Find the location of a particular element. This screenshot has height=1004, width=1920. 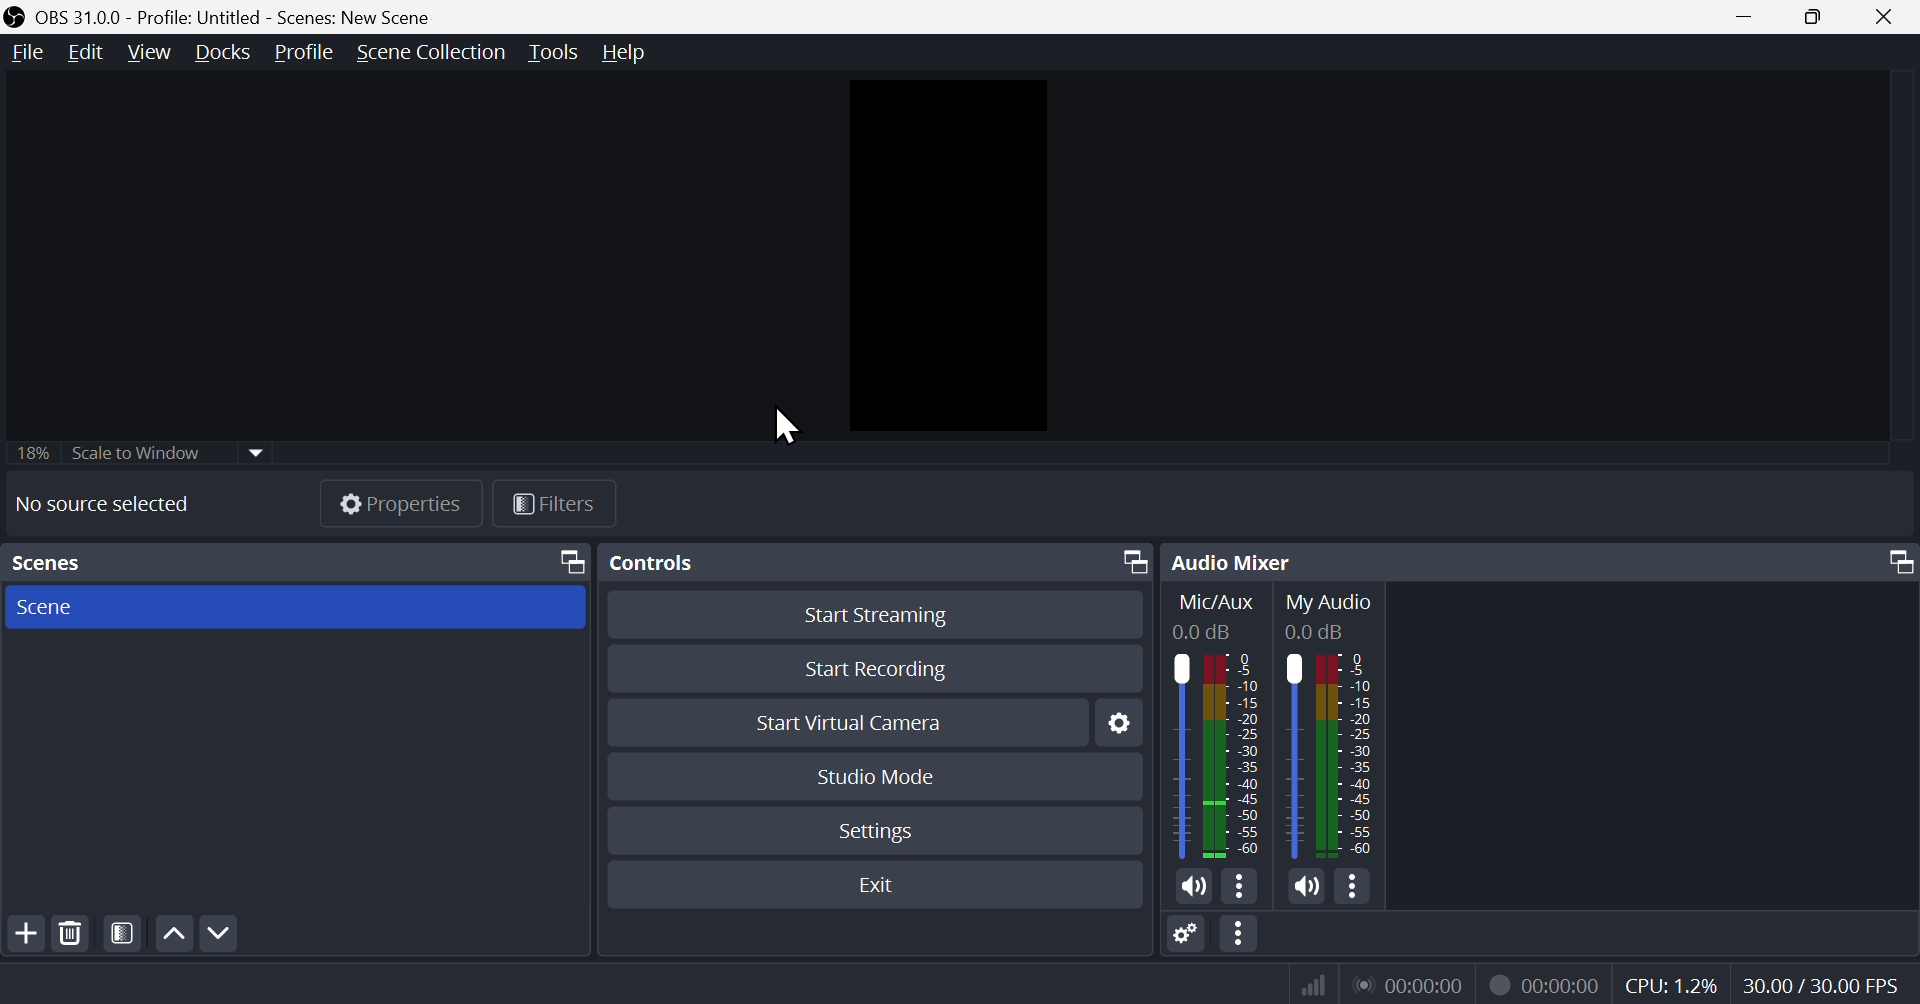

Scene is located at coordinates (293, 606).